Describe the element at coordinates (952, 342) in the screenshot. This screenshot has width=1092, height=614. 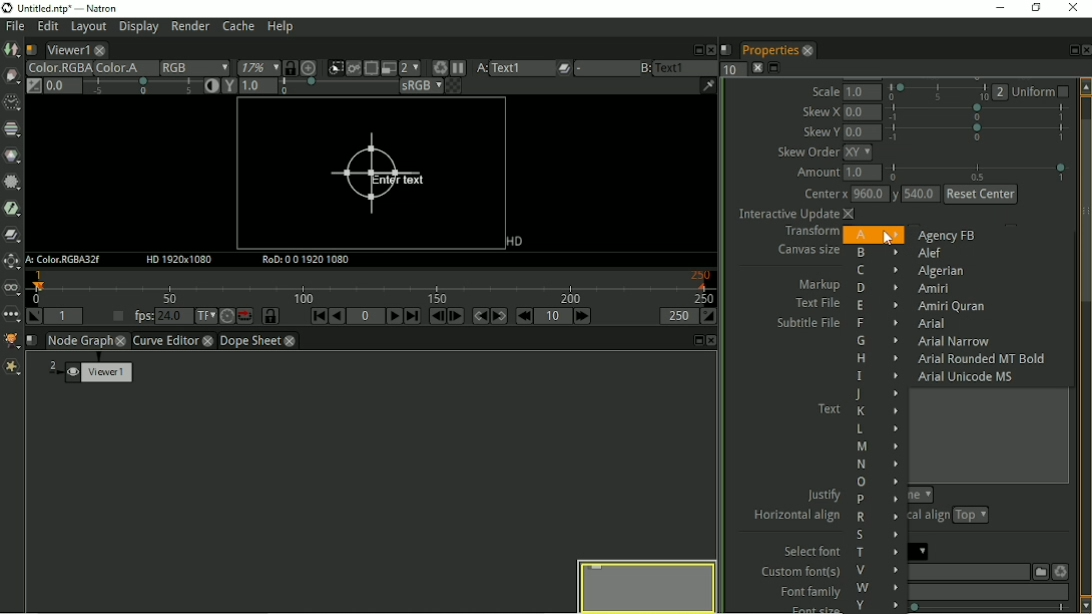
I see `Arial Narrow` at that location.